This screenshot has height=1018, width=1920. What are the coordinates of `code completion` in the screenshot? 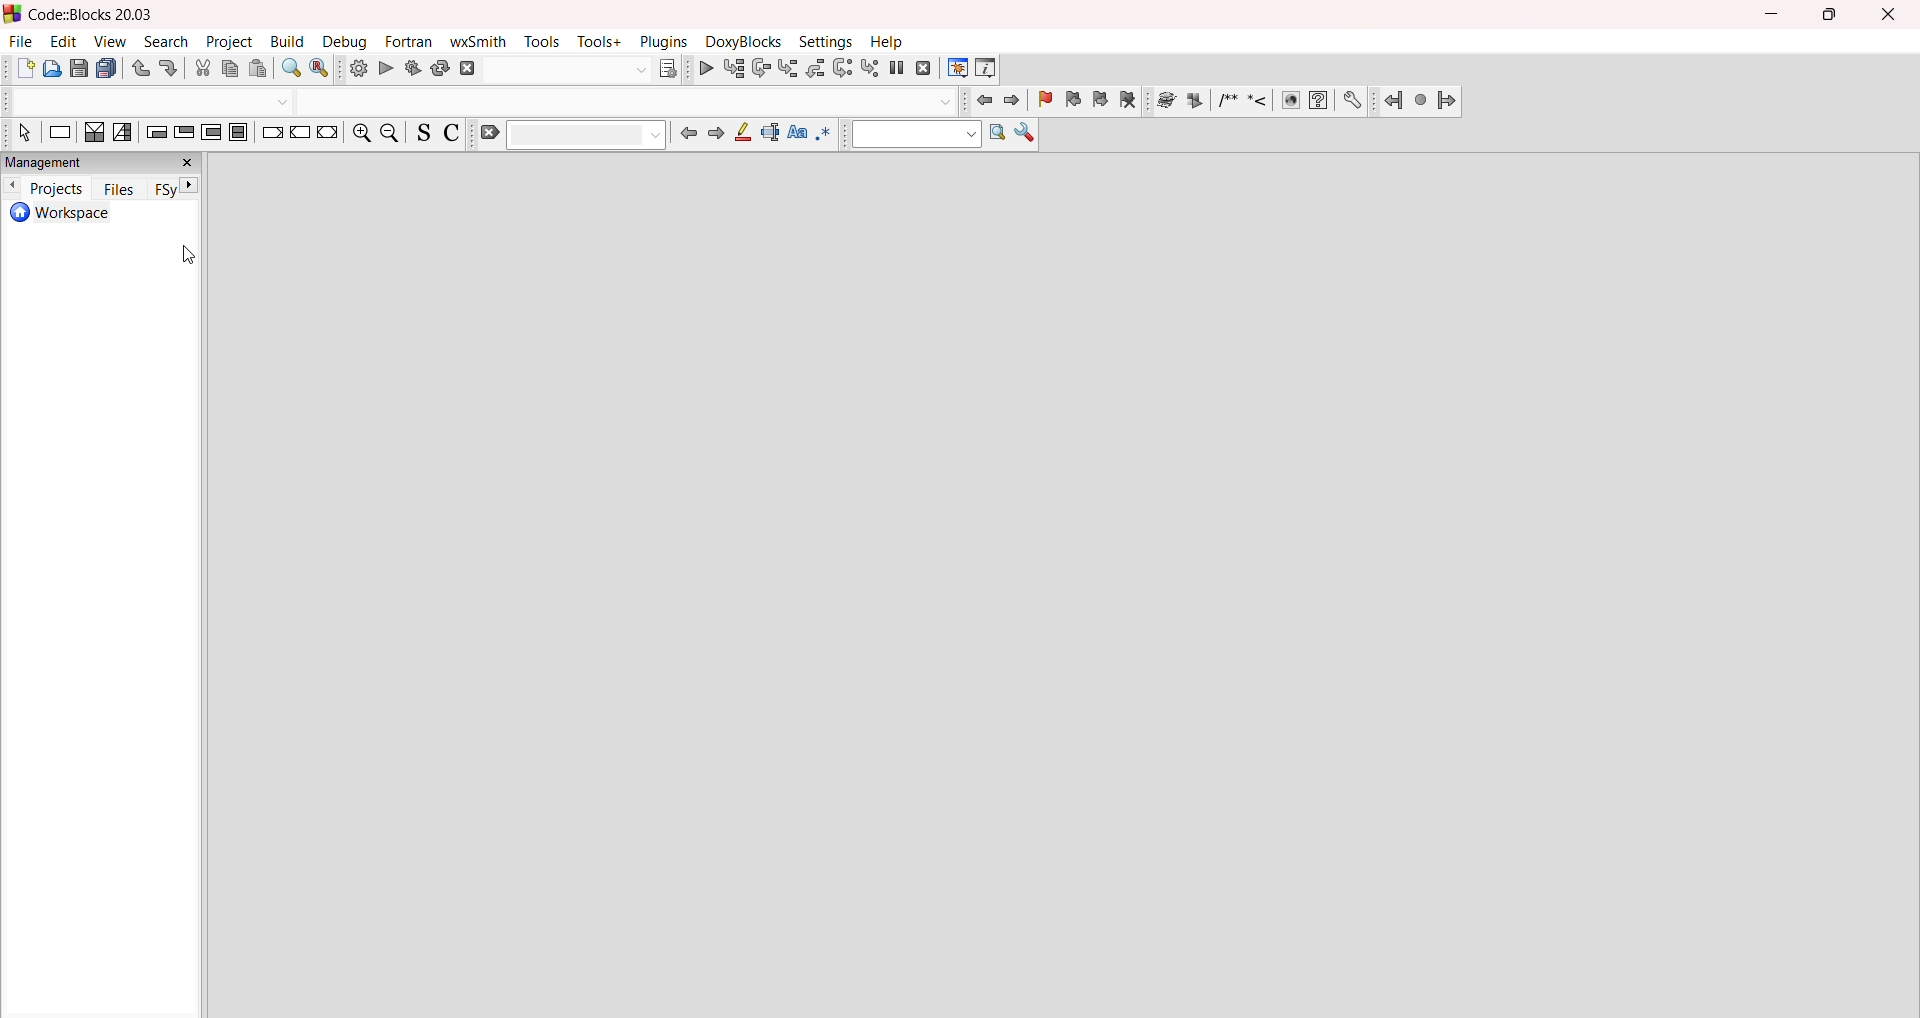 It's located at (478, 100).